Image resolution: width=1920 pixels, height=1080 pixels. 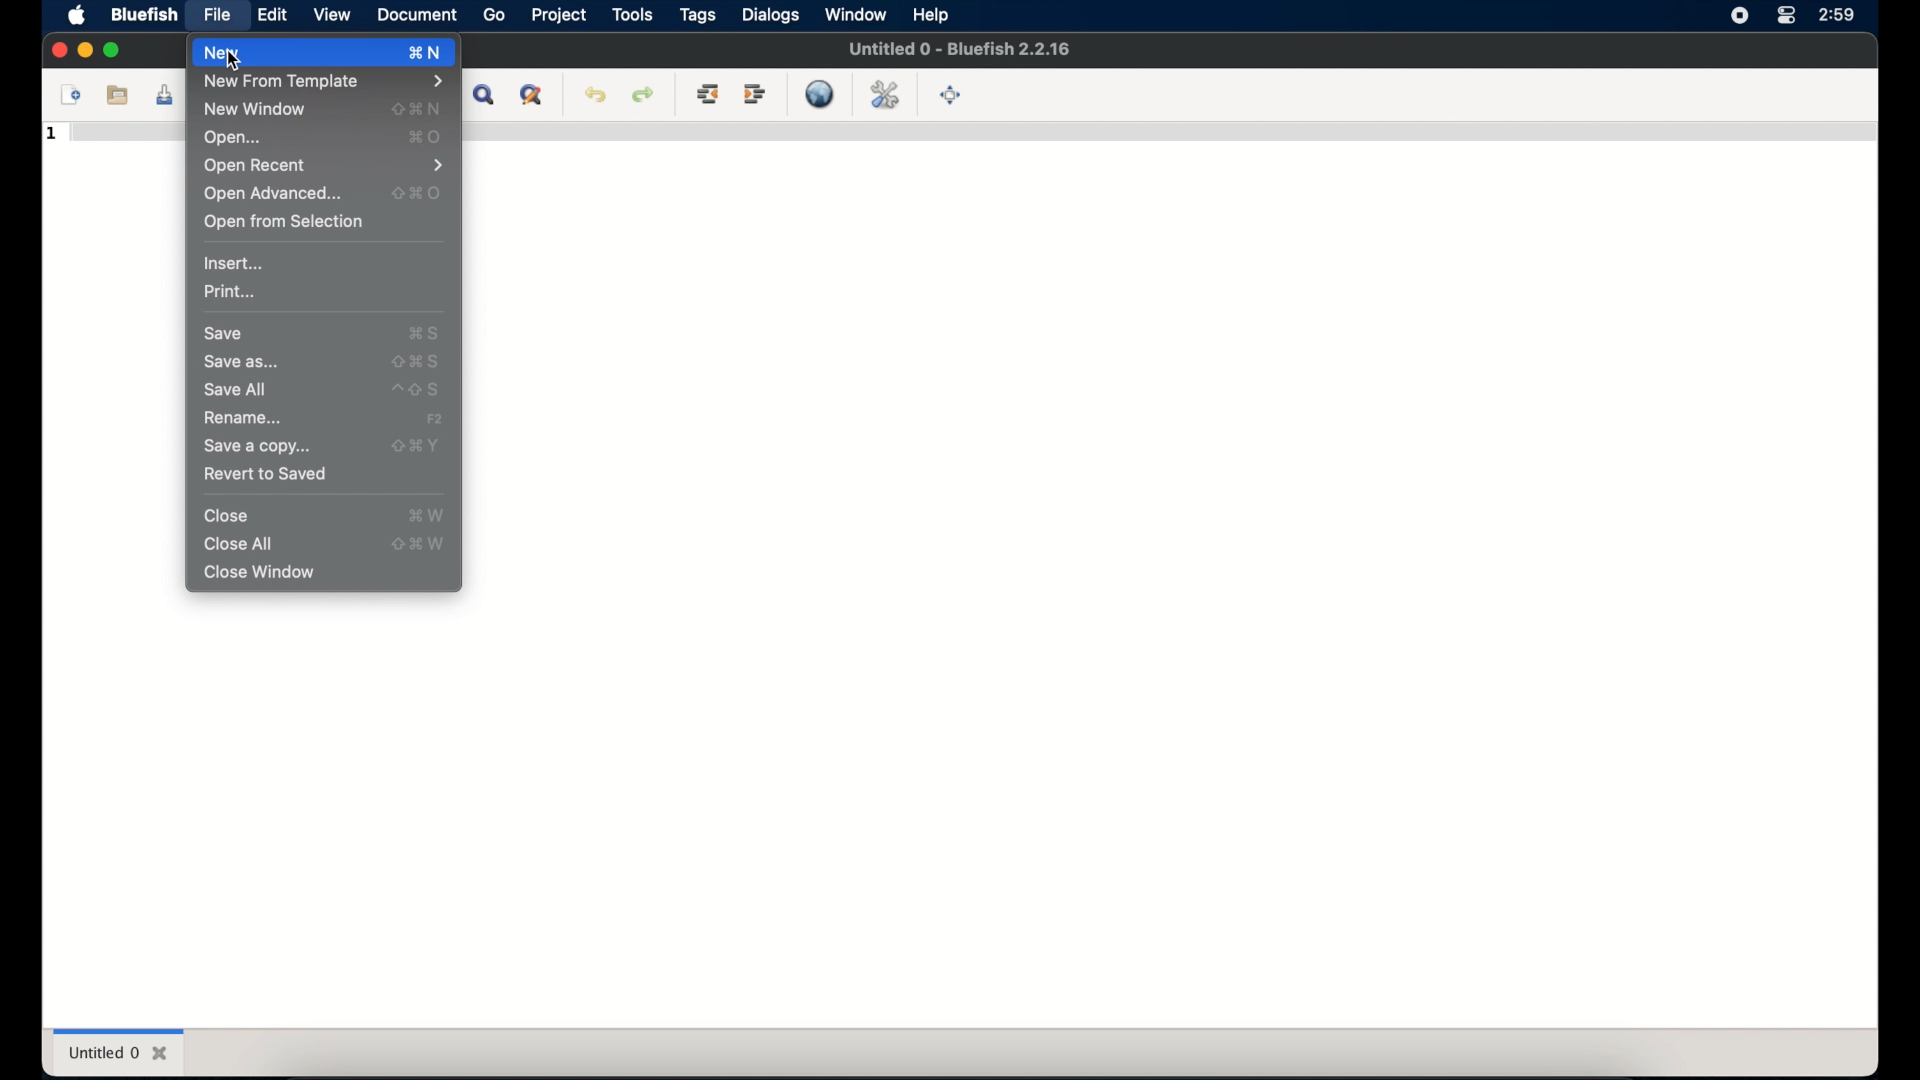 I want to click on save as, so click(x=241, y=362).